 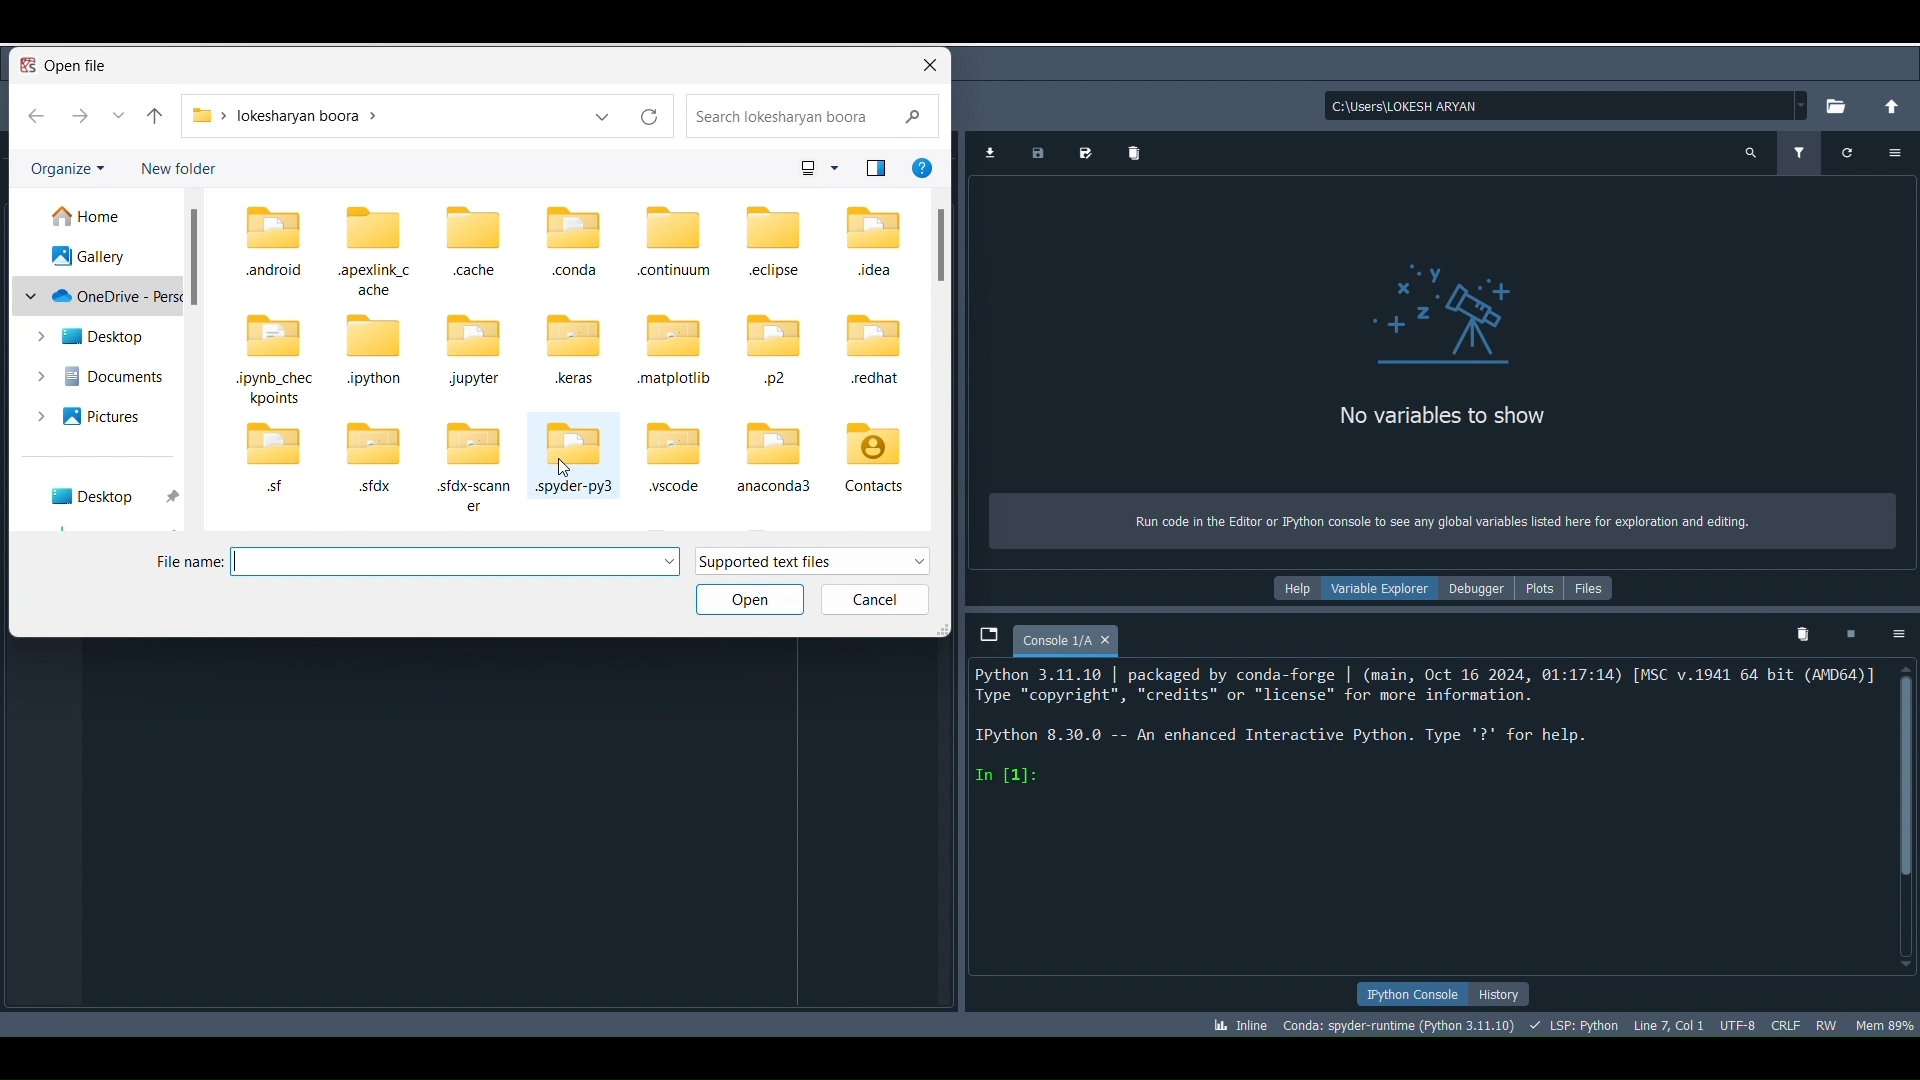 I want to click on Click to toggle between inline and interactive Matplotlib plotting, so click(x=1246, y=1022).